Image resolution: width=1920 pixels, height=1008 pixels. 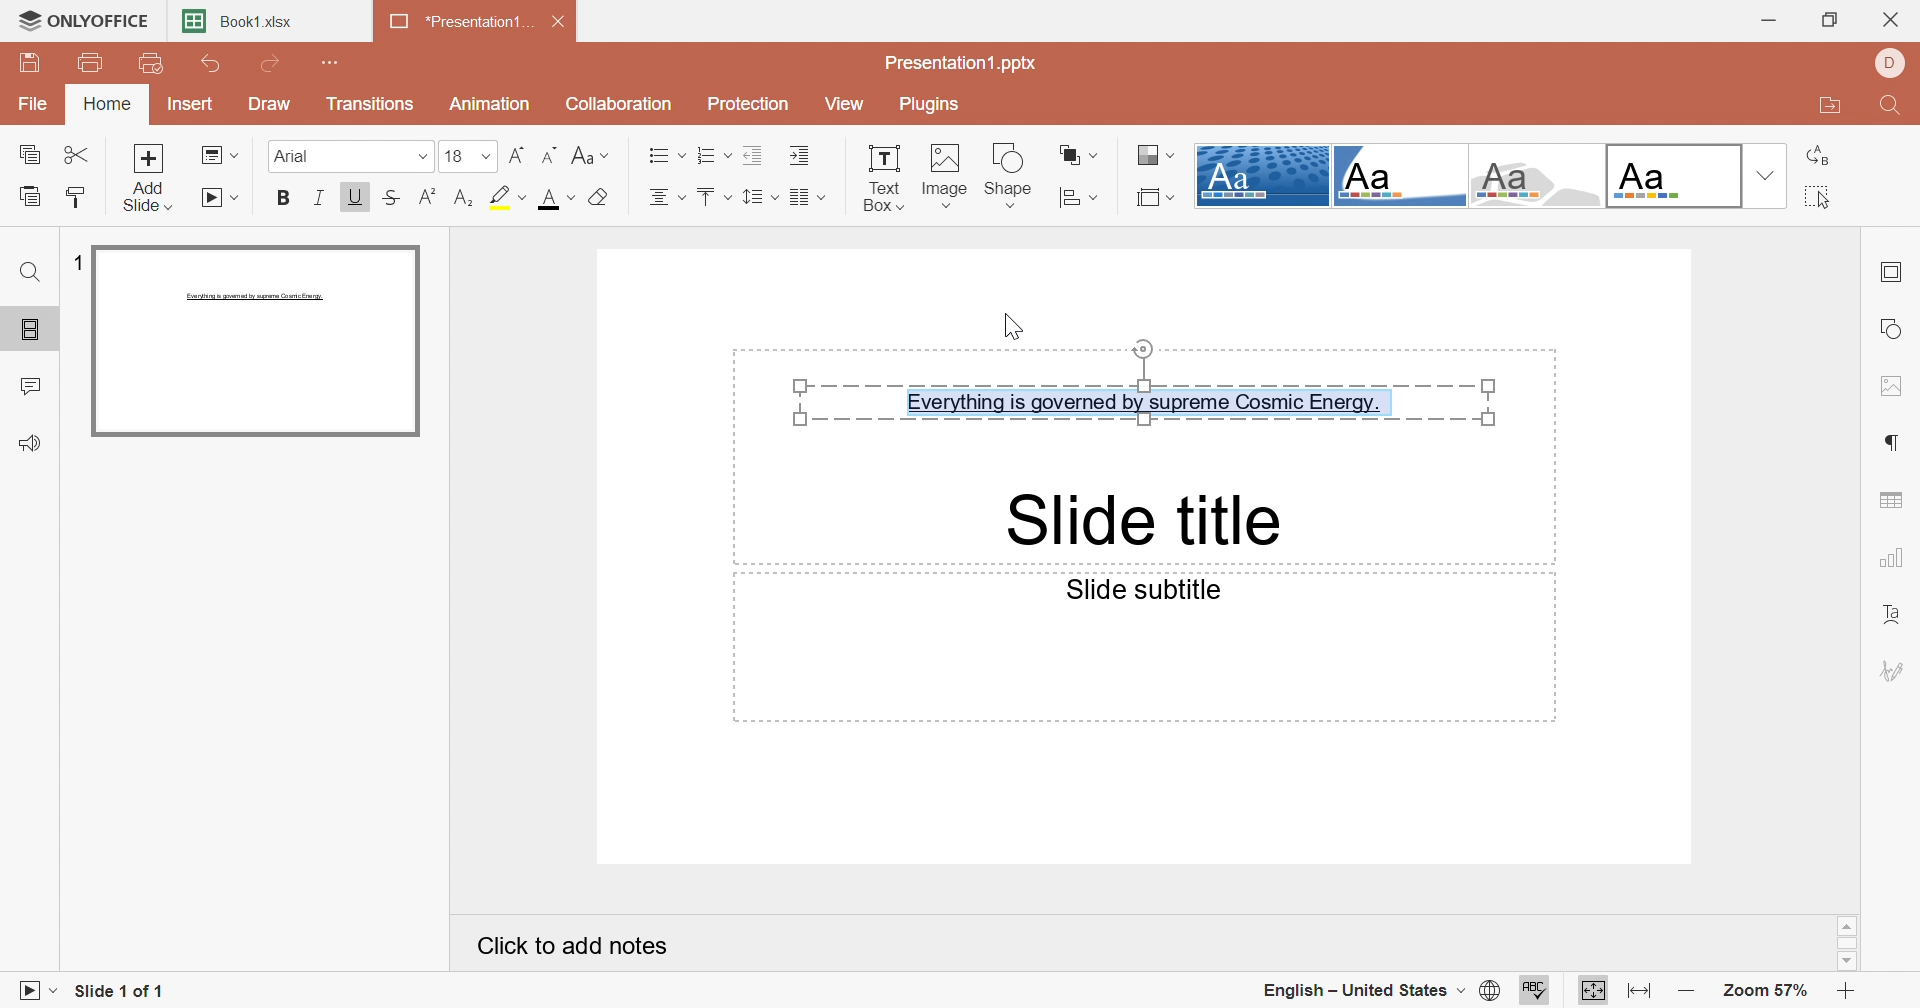 I want to click on Start slideshow, so click(x=35, y=993).